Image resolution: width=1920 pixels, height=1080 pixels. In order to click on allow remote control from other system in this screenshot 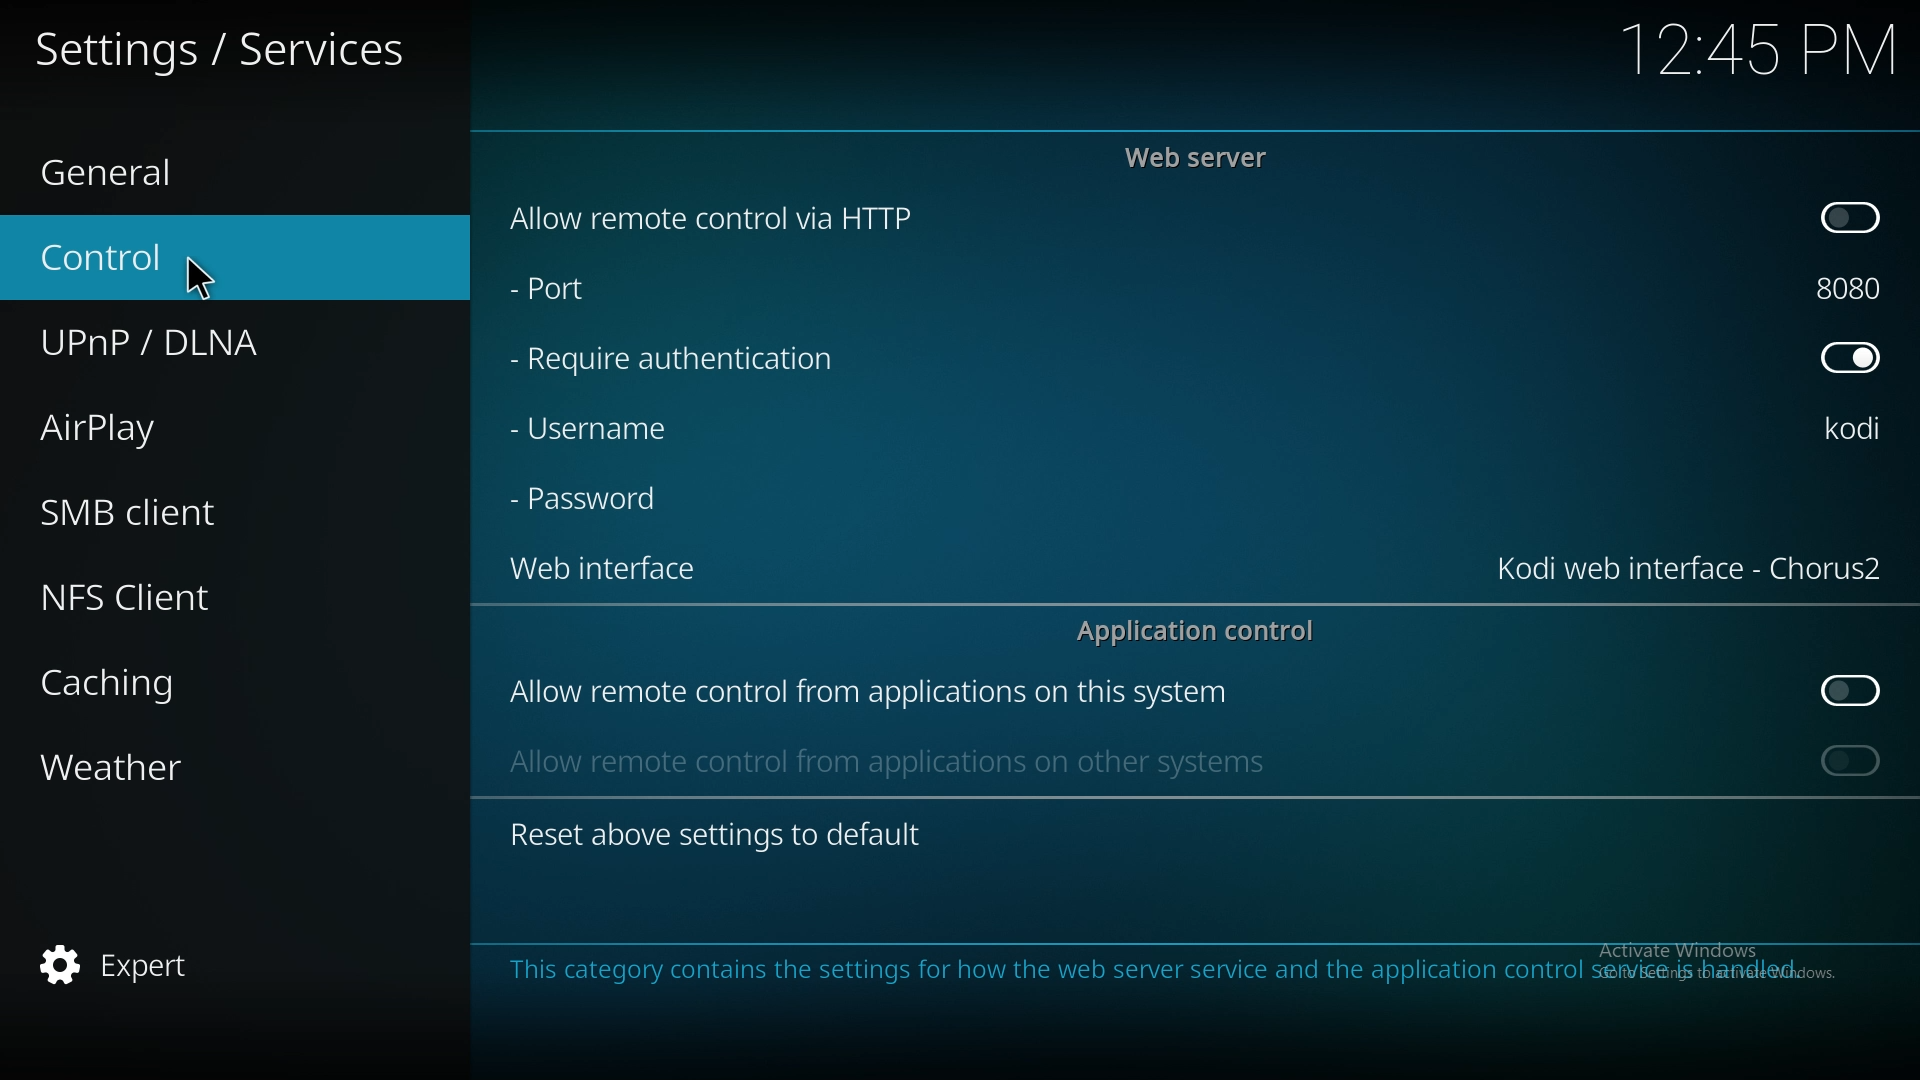, I will do `click(884, 760)`.